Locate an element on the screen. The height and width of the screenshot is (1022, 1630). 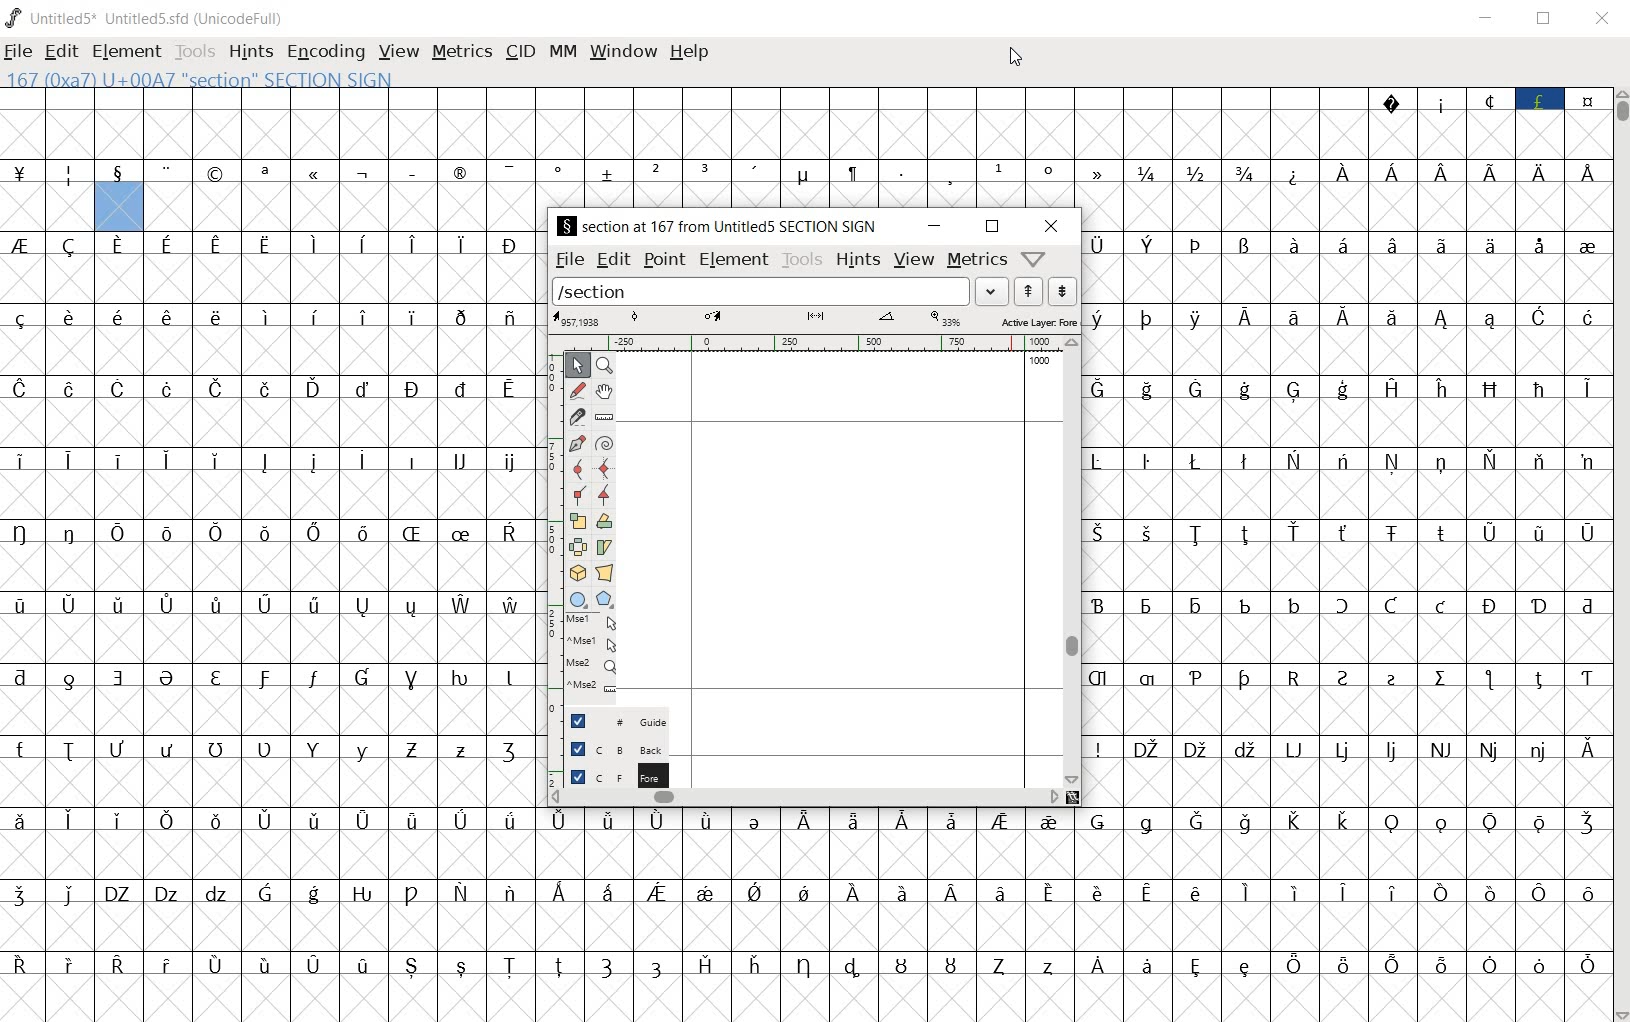
RESTORE DOWN is located at coordinates (1544, 20).